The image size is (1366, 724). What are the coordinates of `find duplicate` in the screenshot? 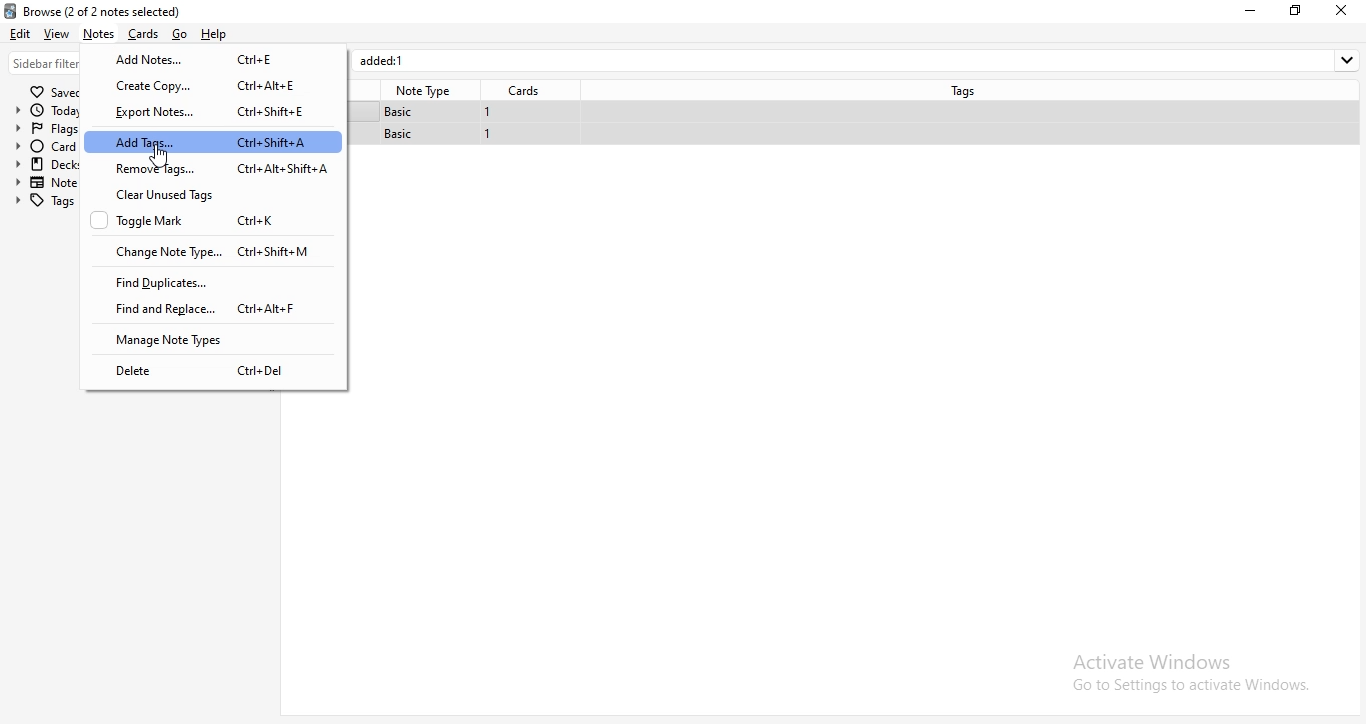 It's located at (191, 281).